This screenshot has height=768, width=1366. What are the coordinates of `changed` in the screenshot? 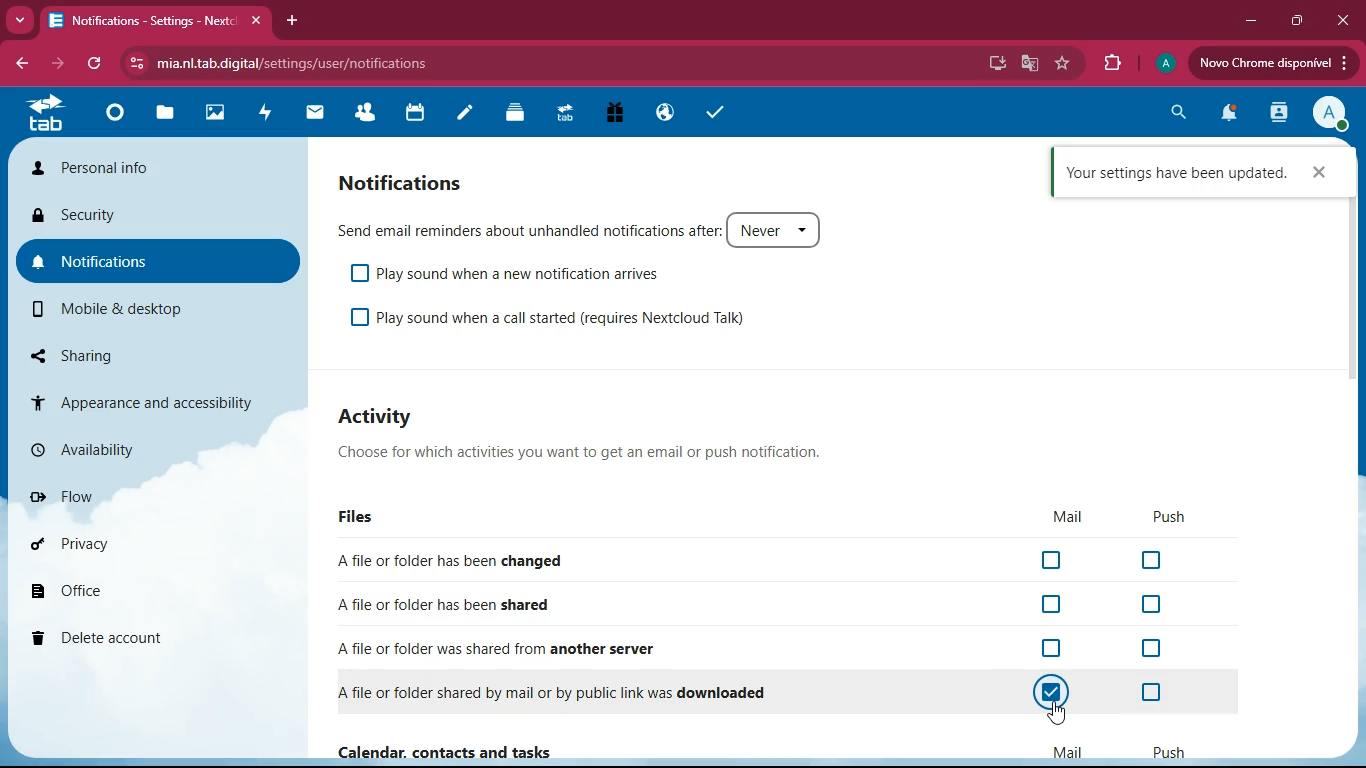 It's located at (458, 560).